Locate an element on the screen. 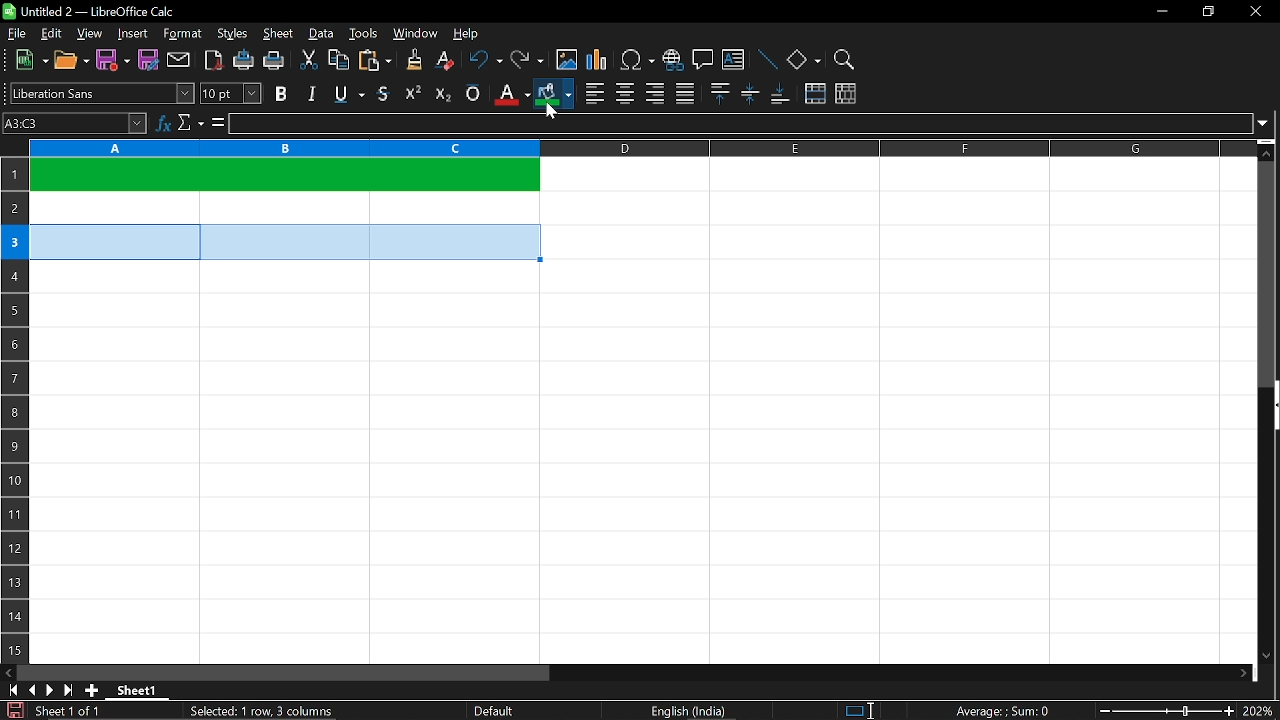  align top is located at coordinates (719, 94).